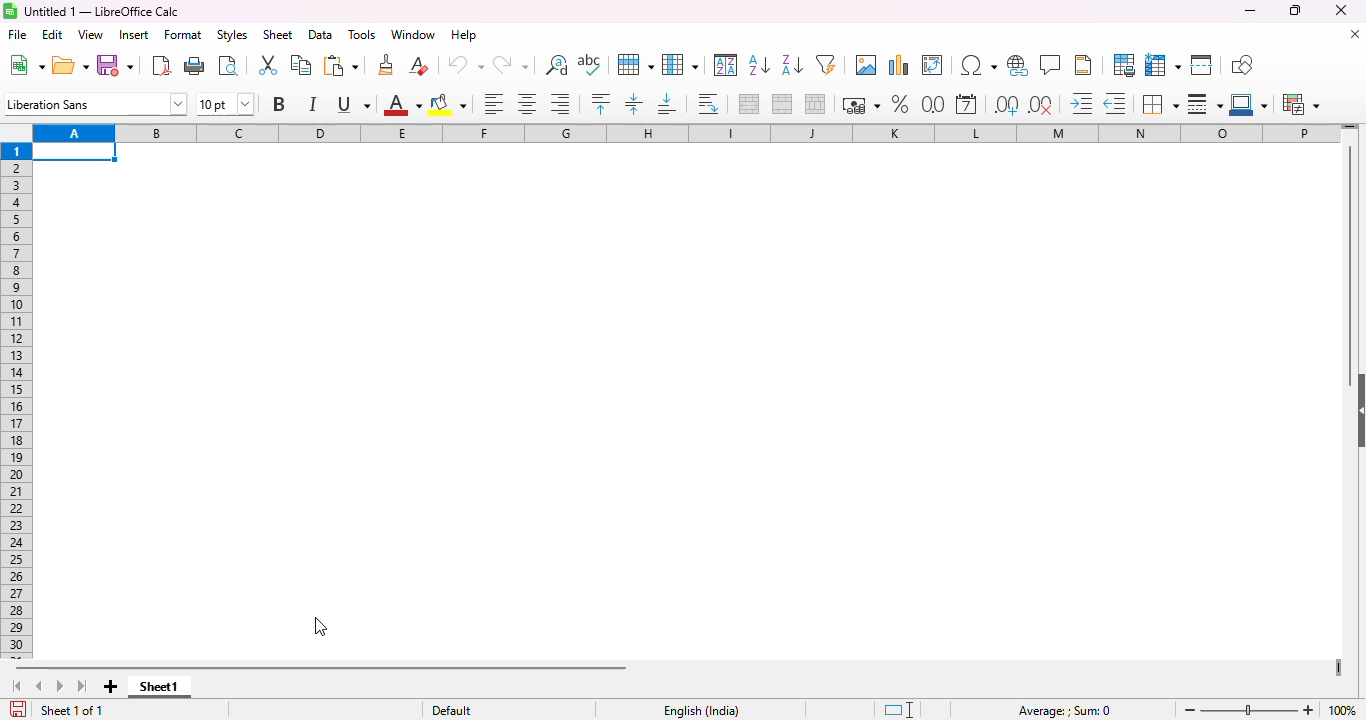  I want to click on show, so click(1357, 411).